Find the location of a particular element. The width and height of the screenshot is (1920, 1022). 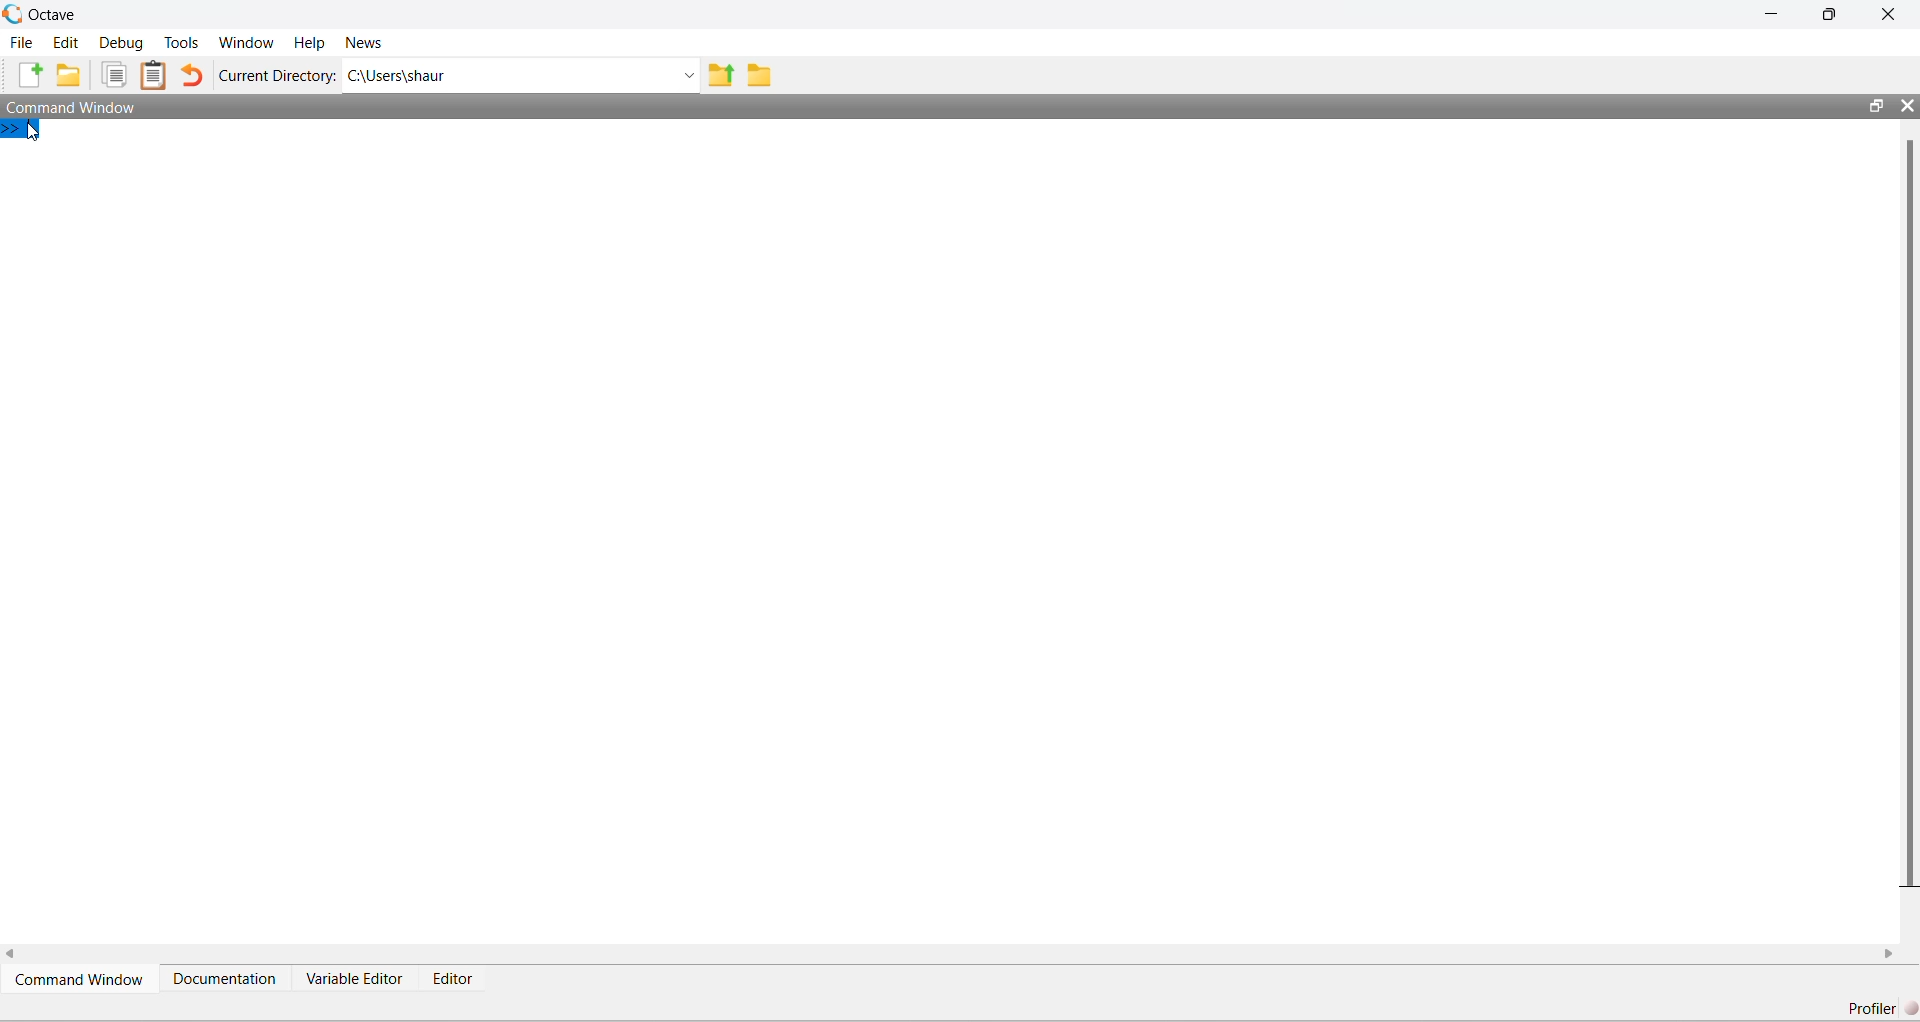

Undo is located at coordinates (190, 75).